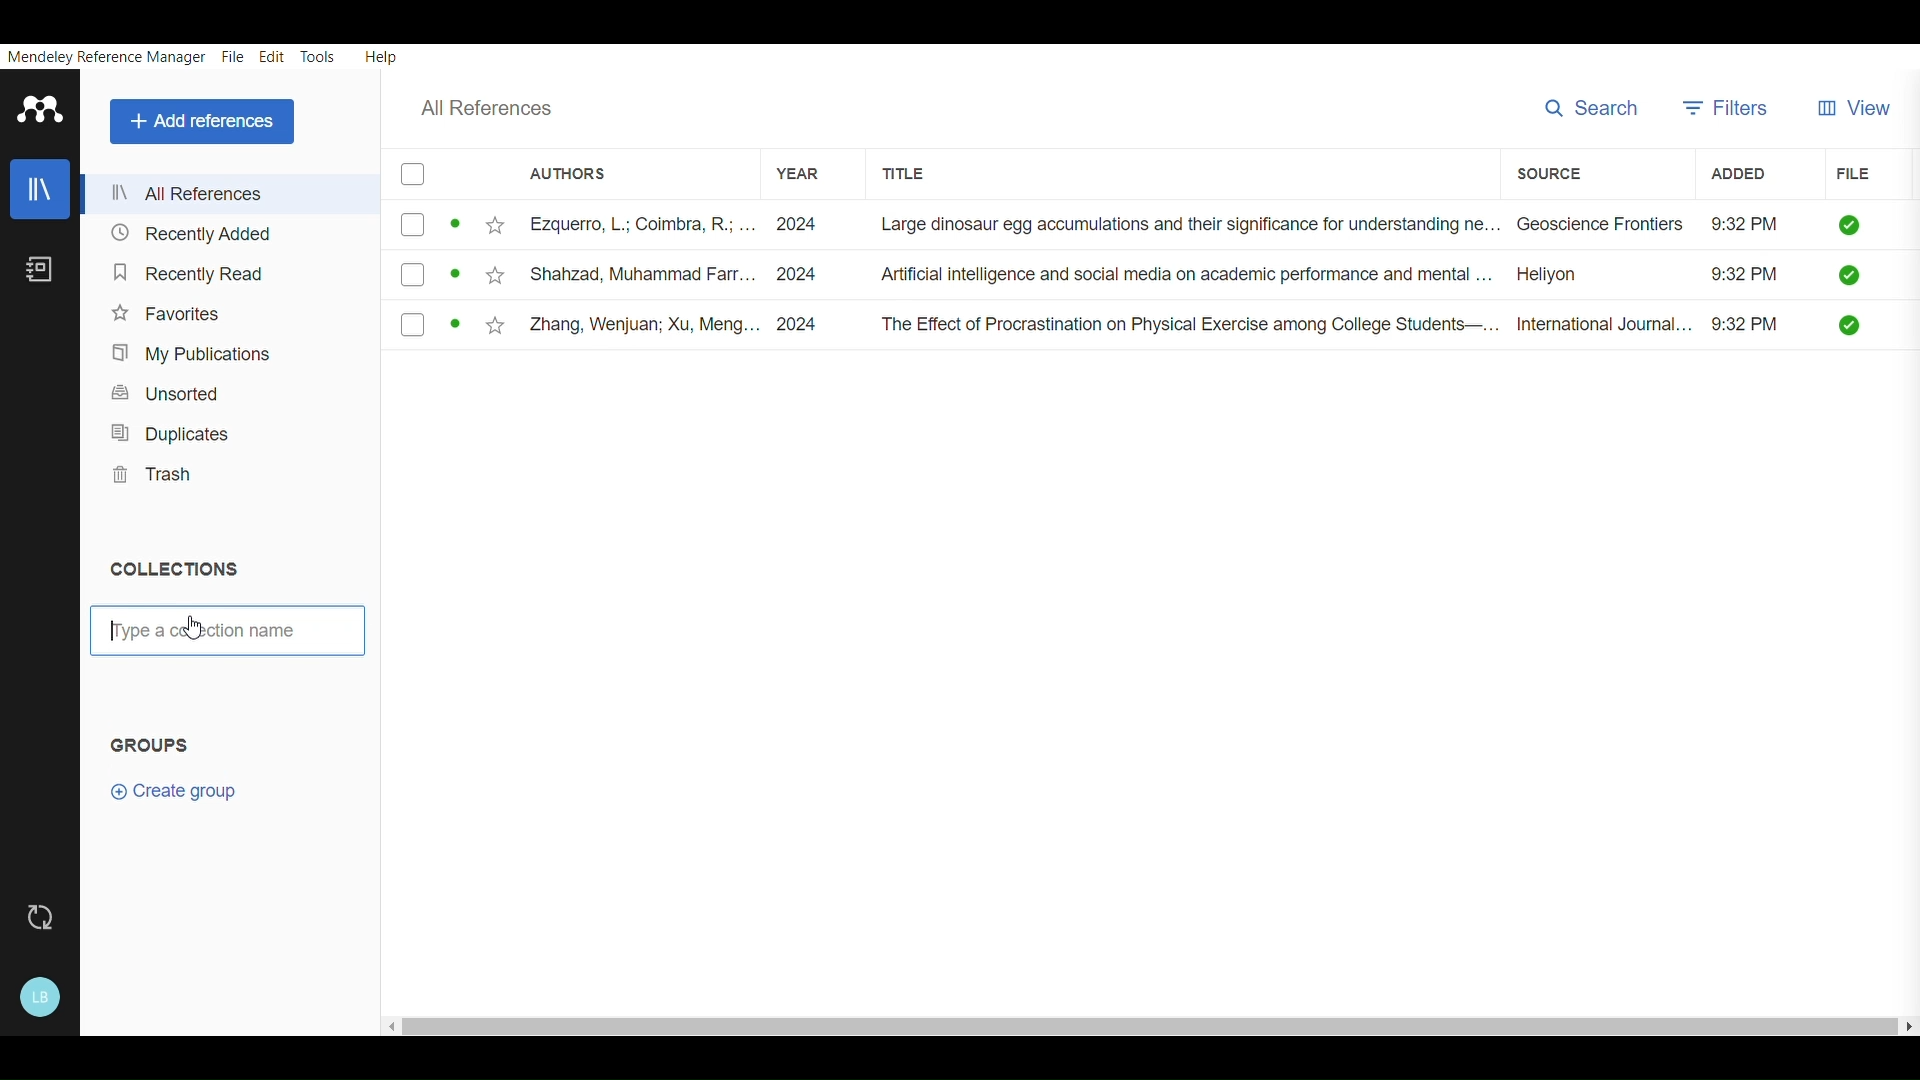  I want to click on checkbox, so click(421, 228).